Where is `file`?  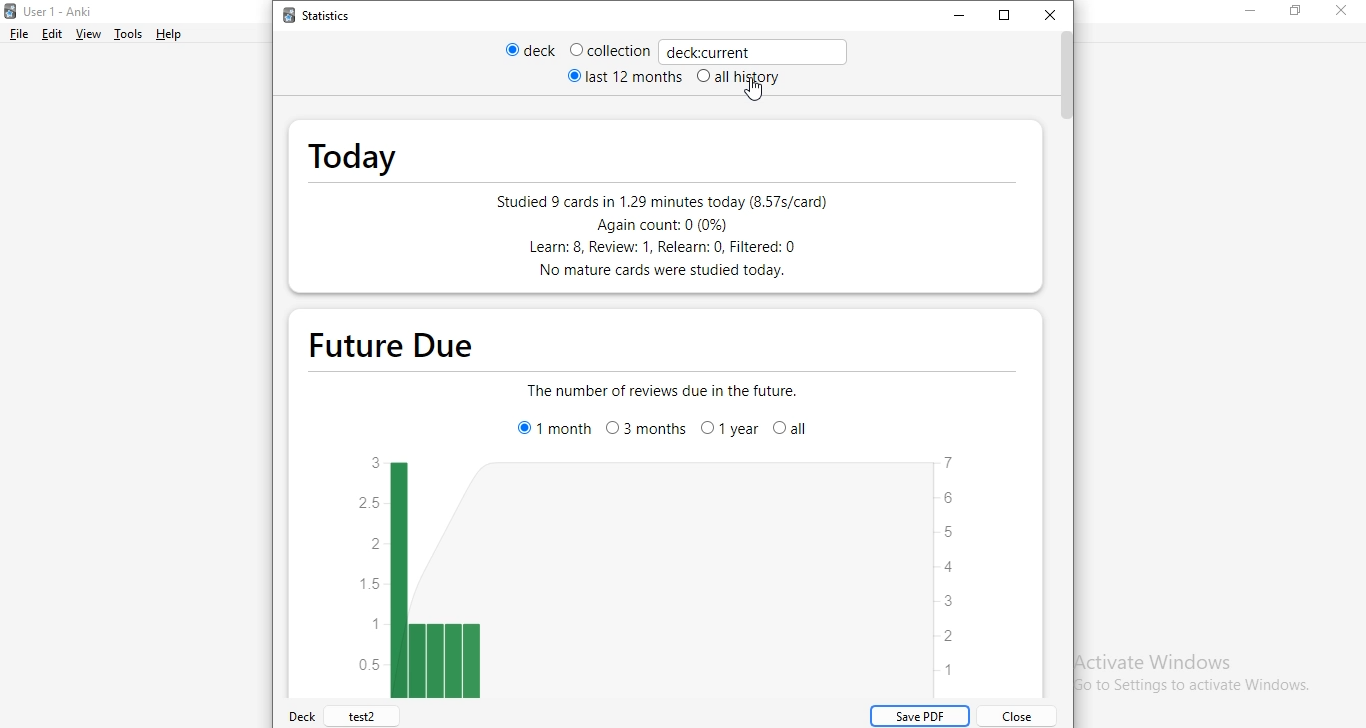 file is located at coordinates (16, 33).